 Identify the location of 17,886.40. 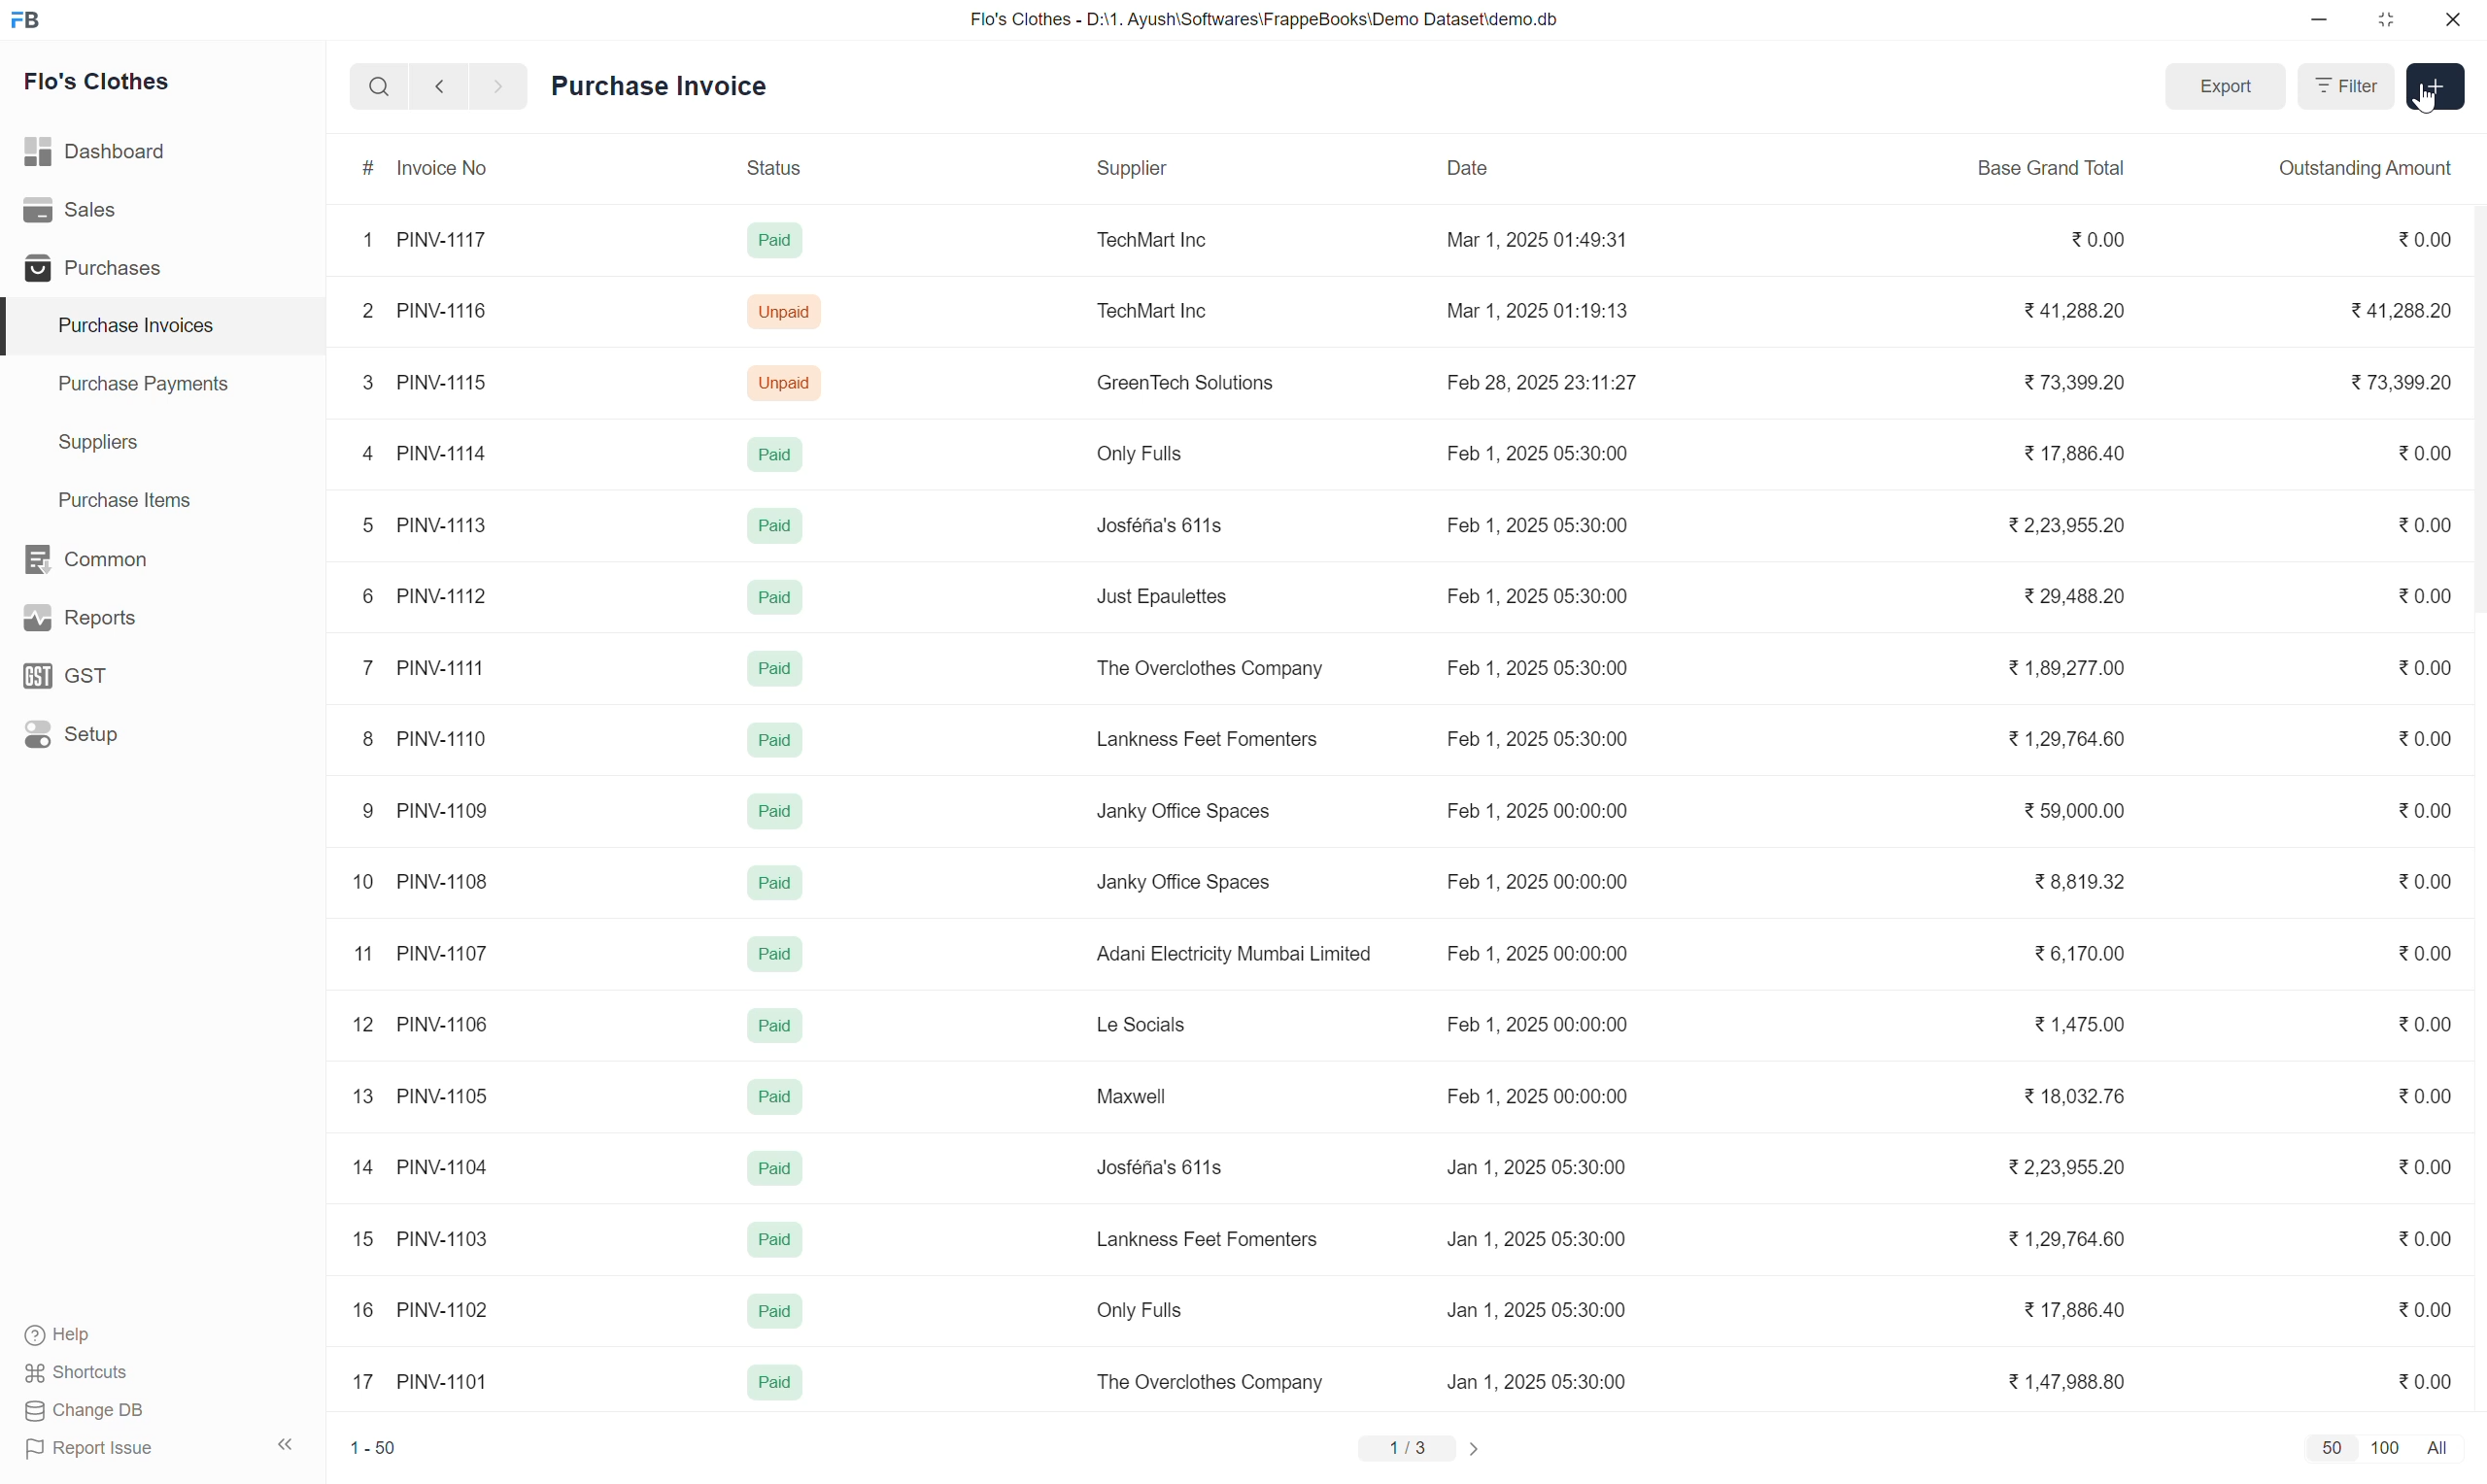
(2073, 453).